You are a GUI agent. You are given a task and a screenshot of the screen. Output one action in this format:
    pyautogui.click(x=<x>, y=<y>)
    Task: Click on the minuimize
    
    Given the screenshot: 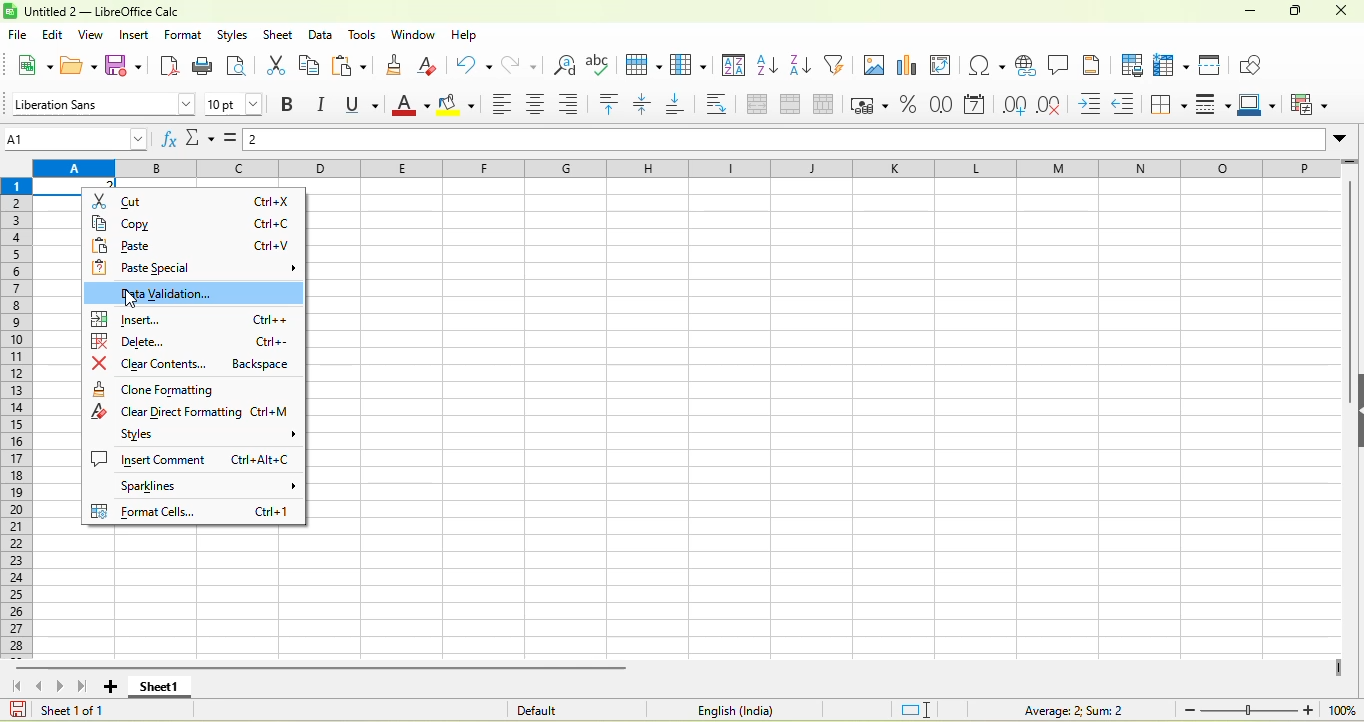 What is the action you would take?
    pyautogui.click(x=1249, y=12)
    